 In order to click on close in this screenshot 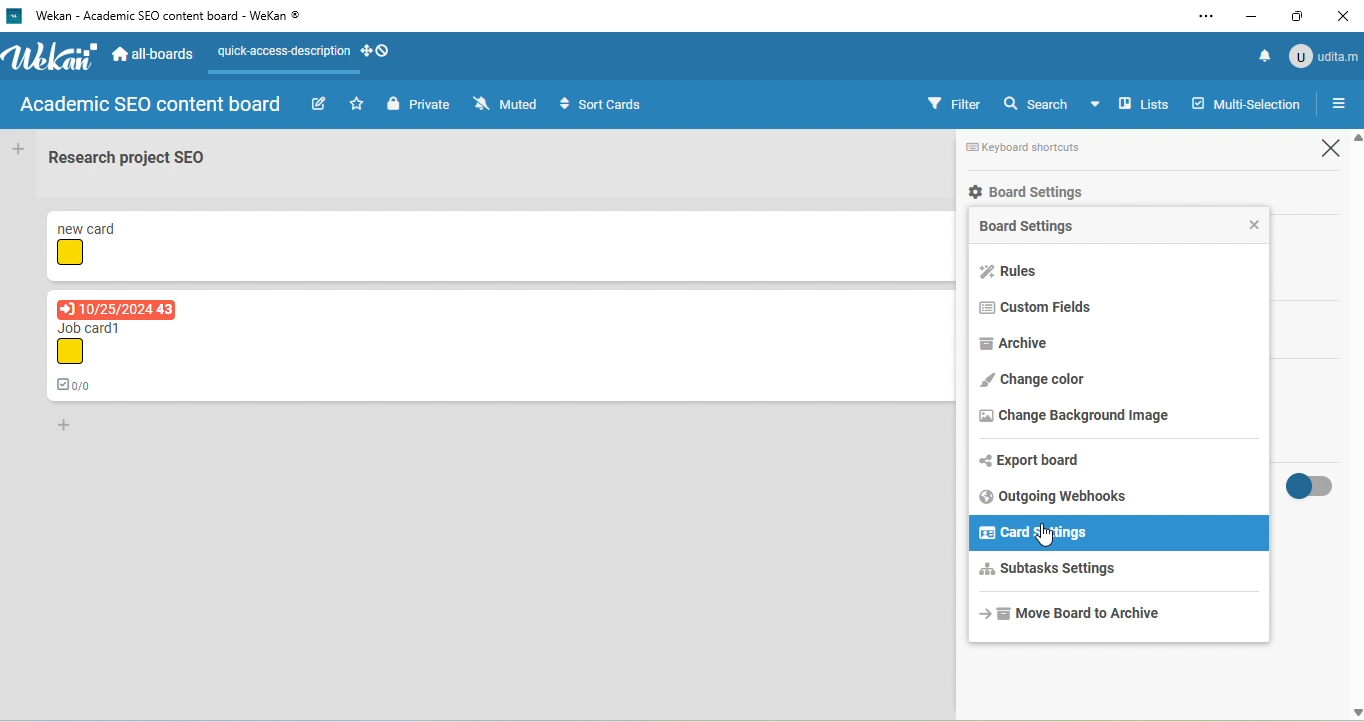, I will do `click(1346, 15)`.